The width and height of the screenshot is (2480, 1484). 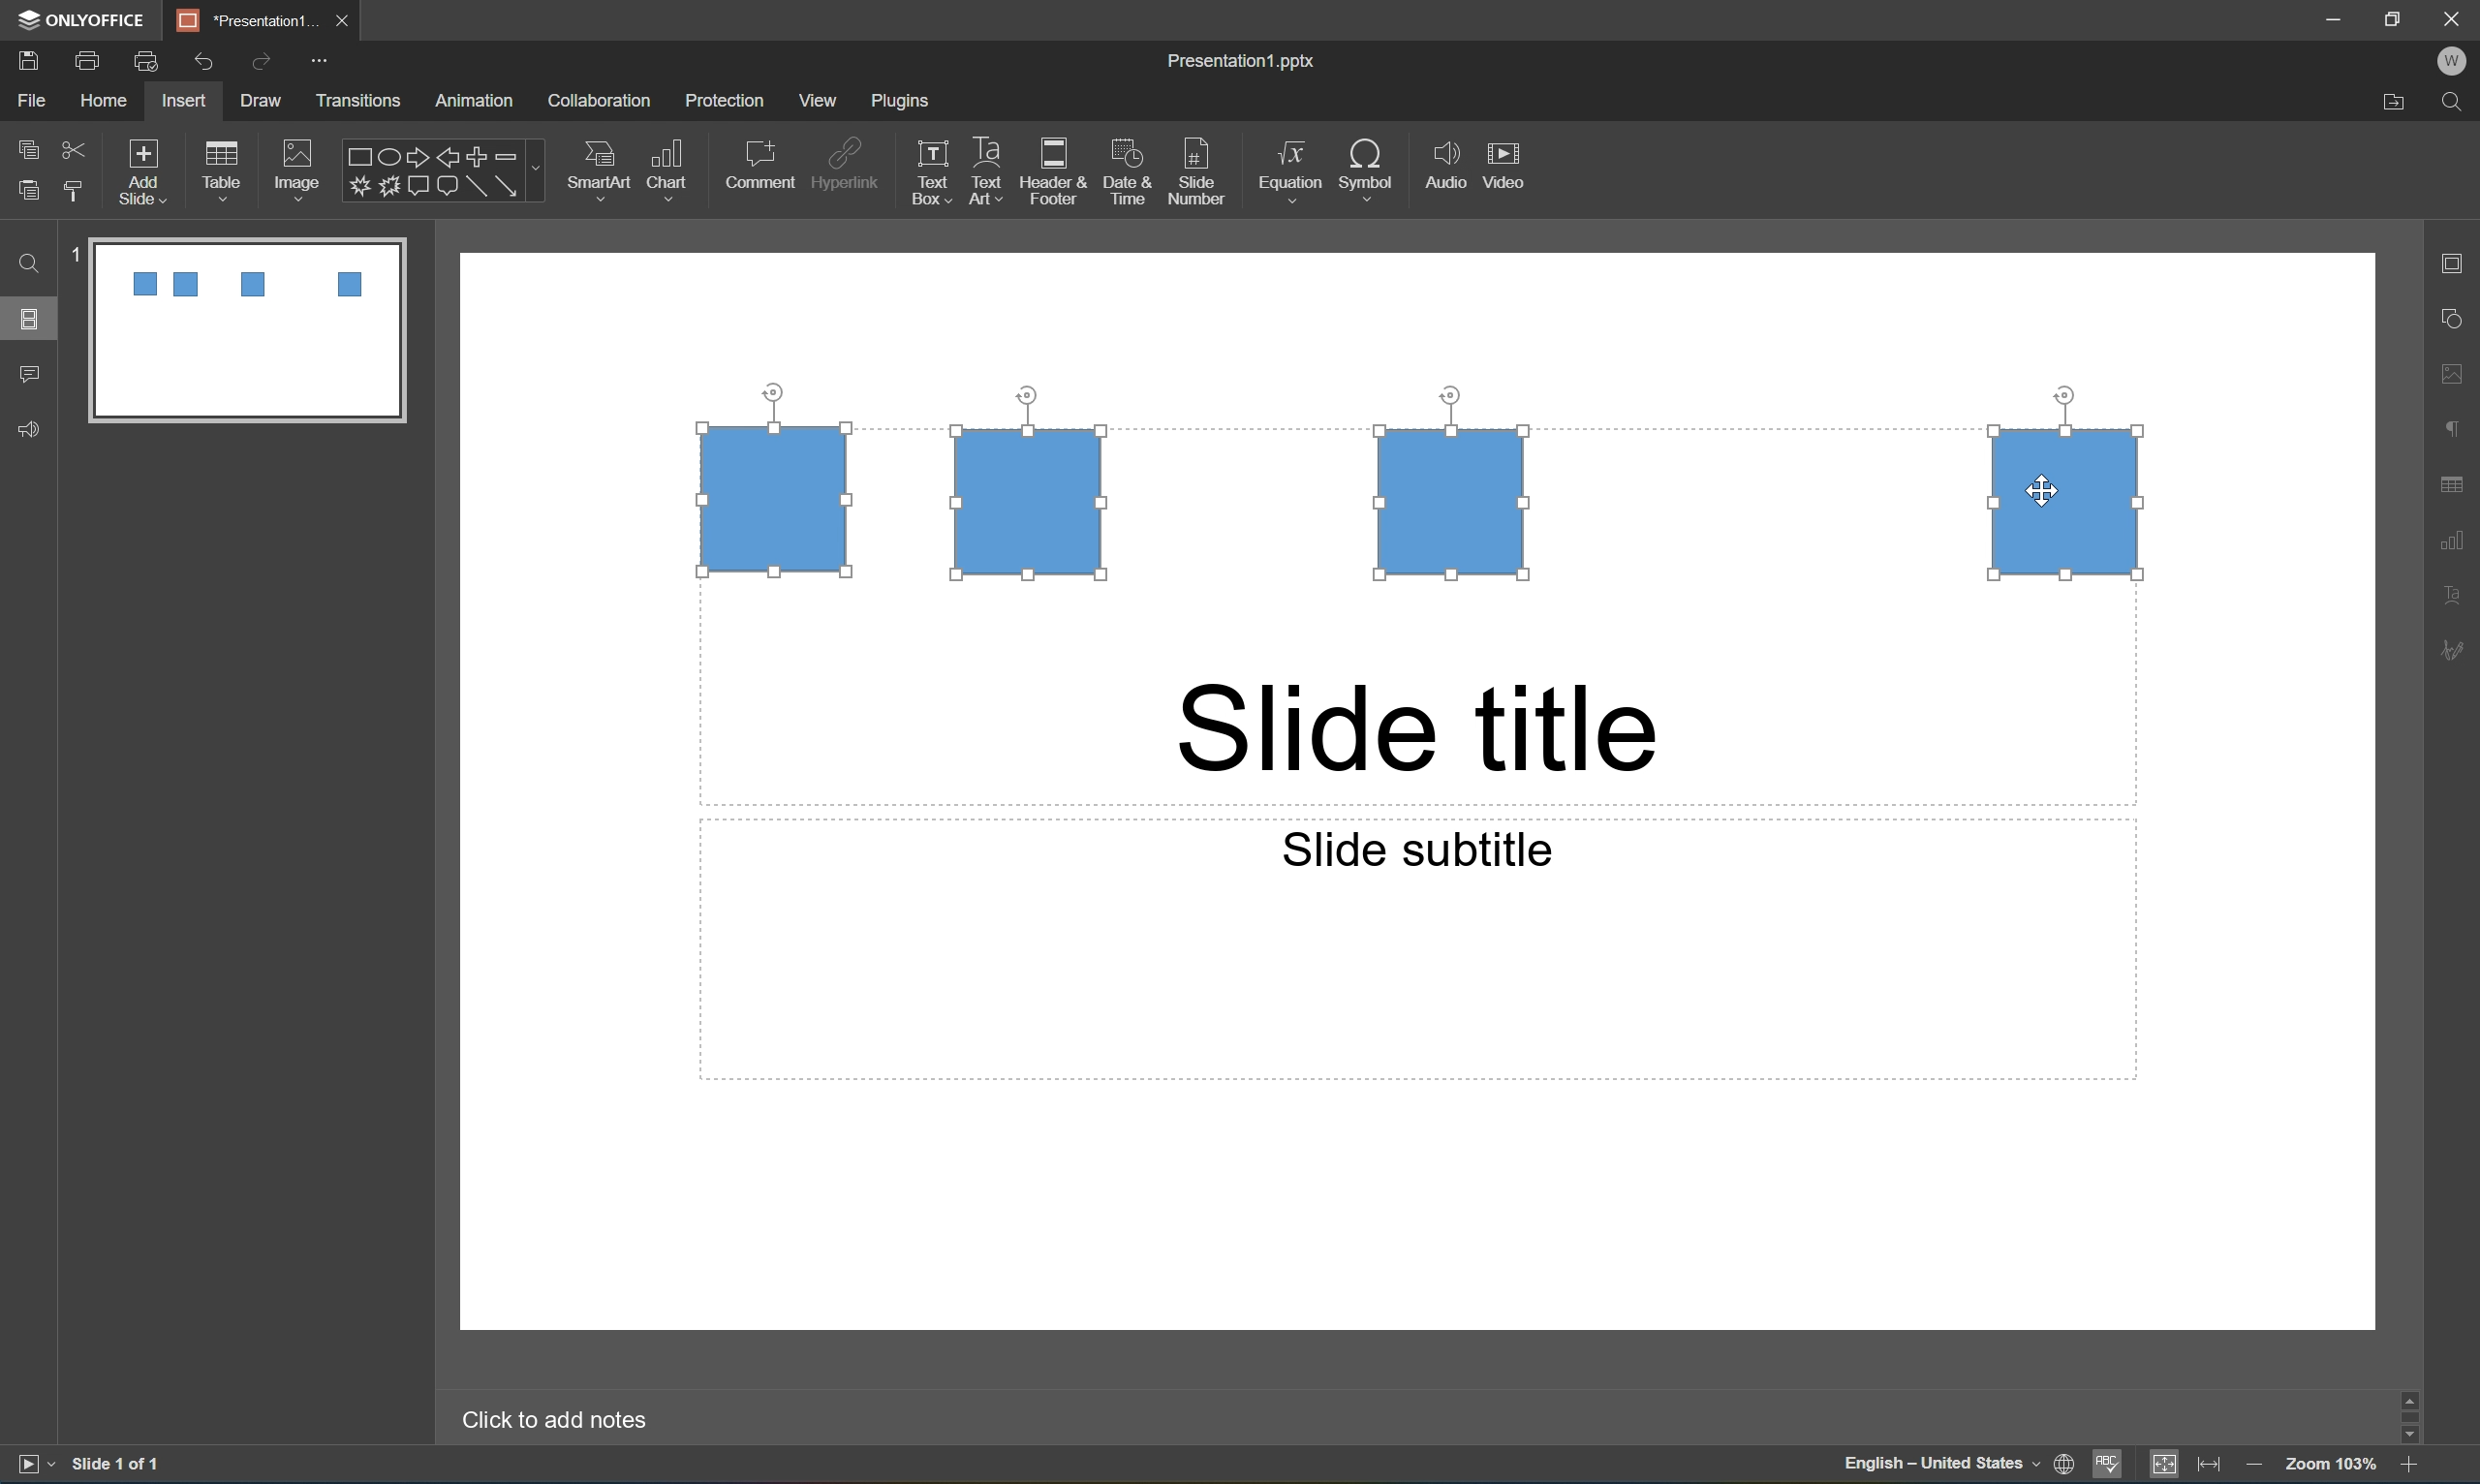 What do you see at coordinates (2460, 265) in the screenshot?
I see `slide settings` at bounding box center [2460, 265].